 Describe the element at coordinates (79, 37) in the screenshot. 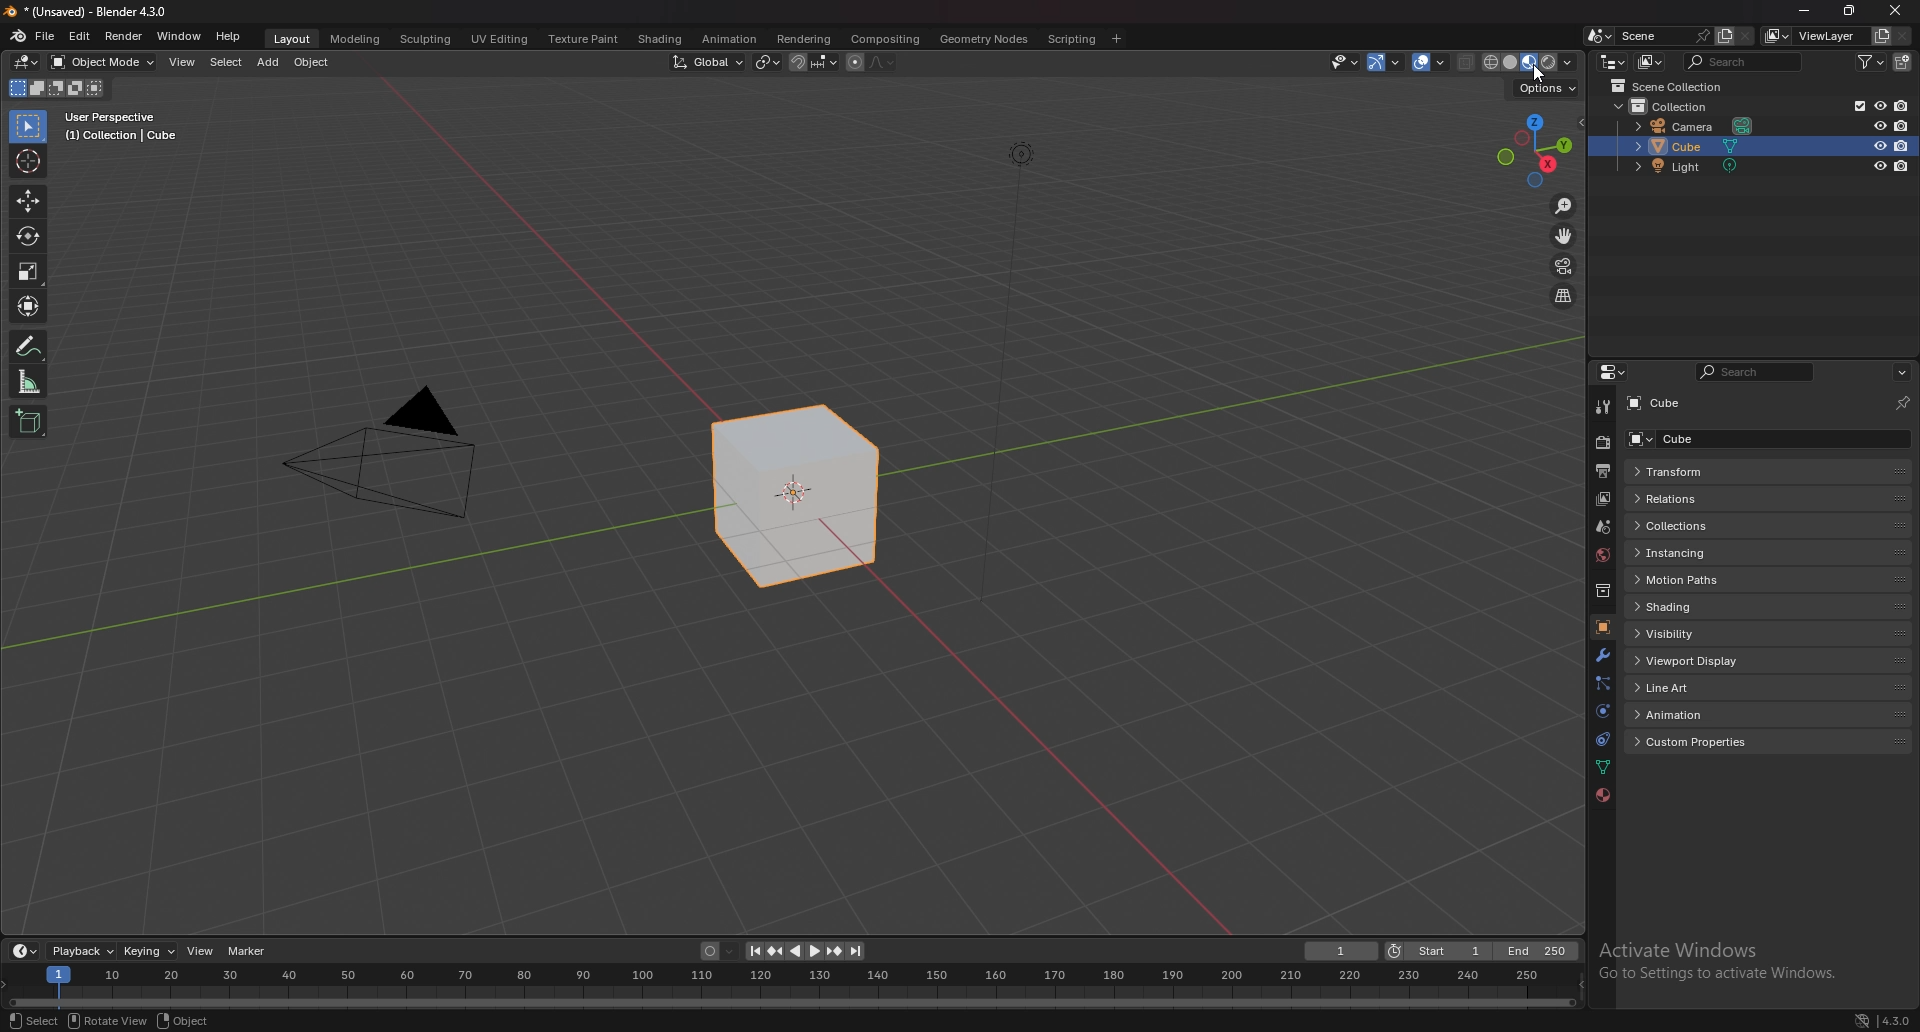

I see `edit` at that location.